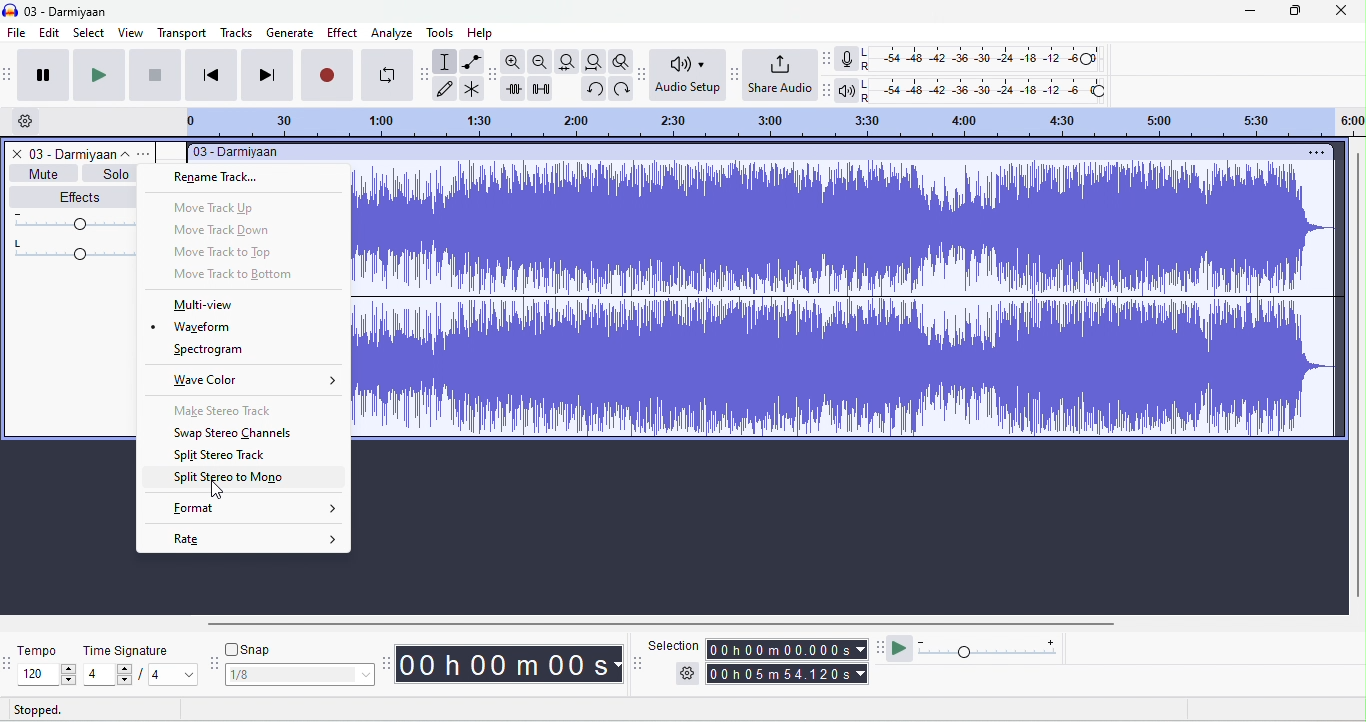 Image resolution: width=1366 pixels, height=722 pixels. What do you see at coordinates (250, 649) in the screenshot?
I see `snap` at bounding box center [250, 649].